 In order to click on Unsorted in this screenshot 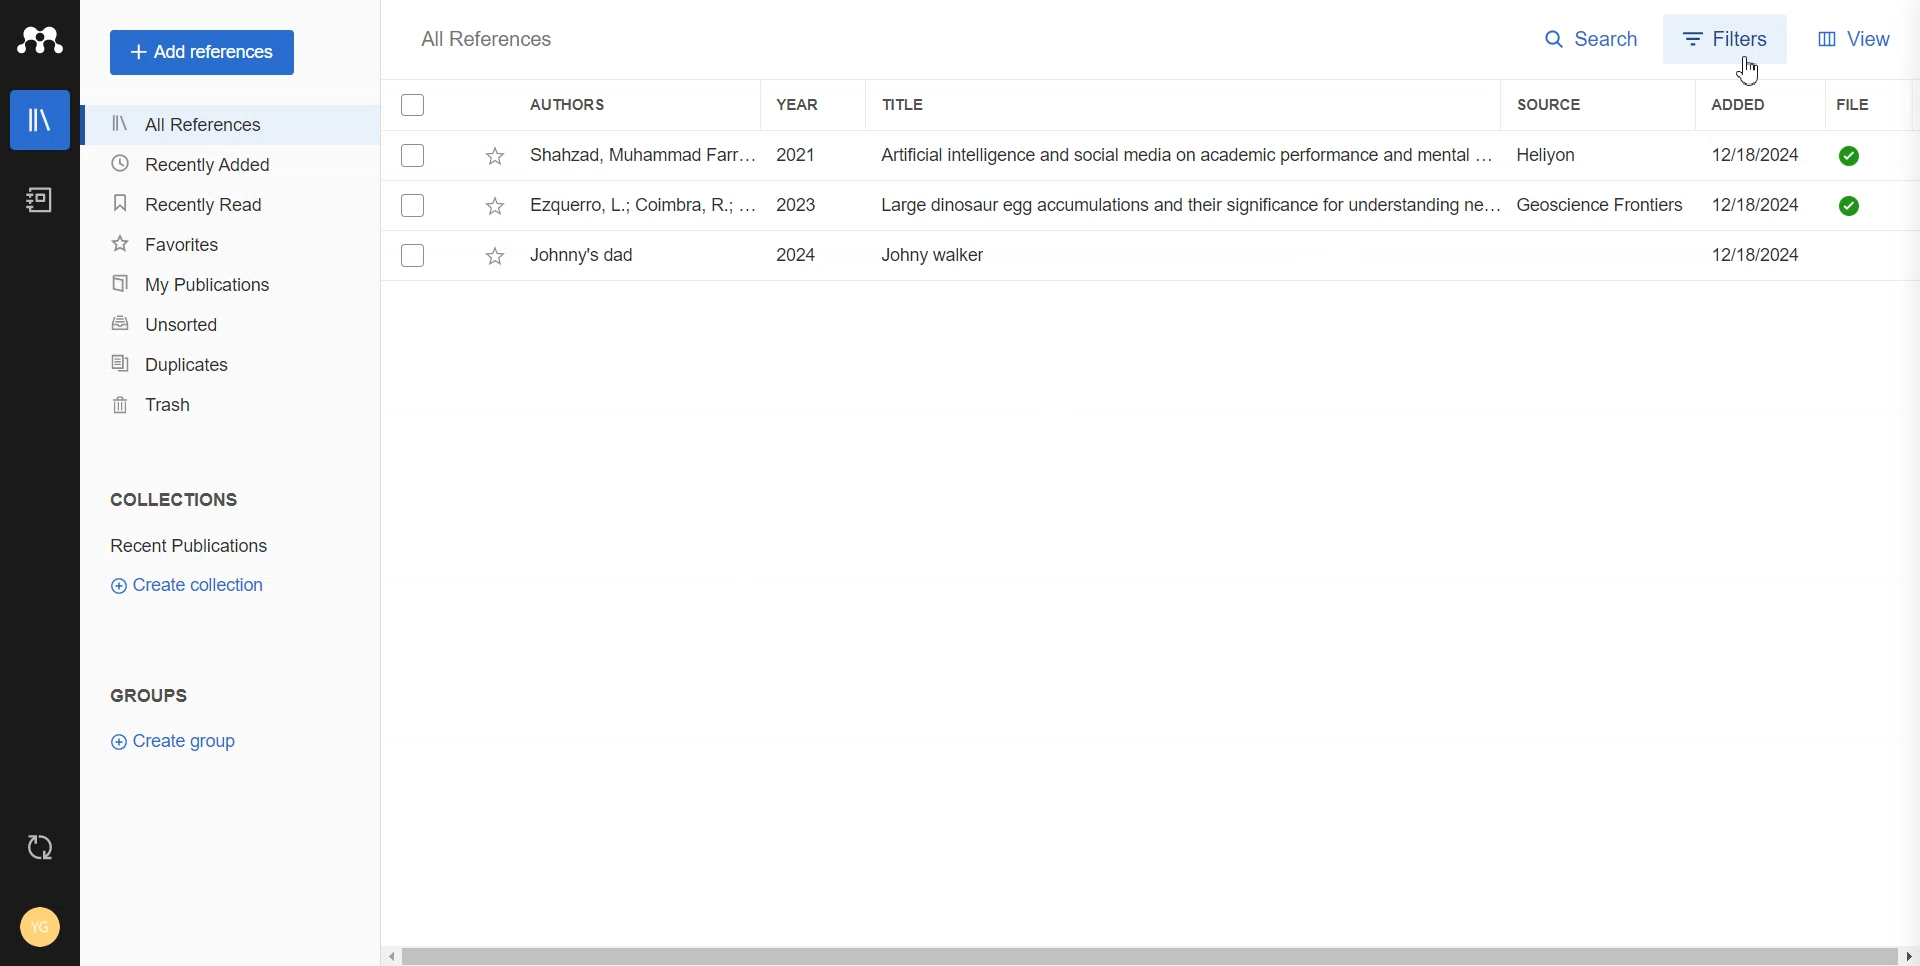, I will do `click(223, 324)`.